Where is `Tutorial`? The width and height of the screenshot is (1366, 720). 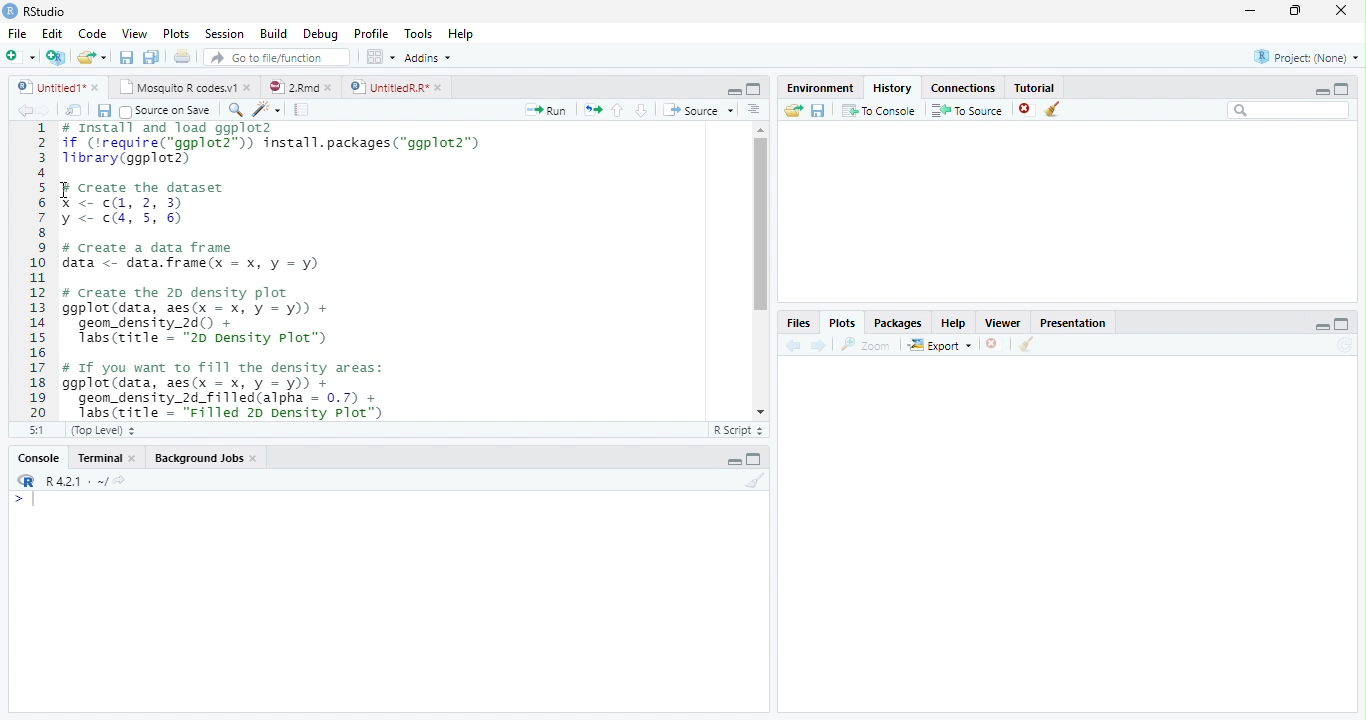
Tutorial is located at coordinates (1036, 87).